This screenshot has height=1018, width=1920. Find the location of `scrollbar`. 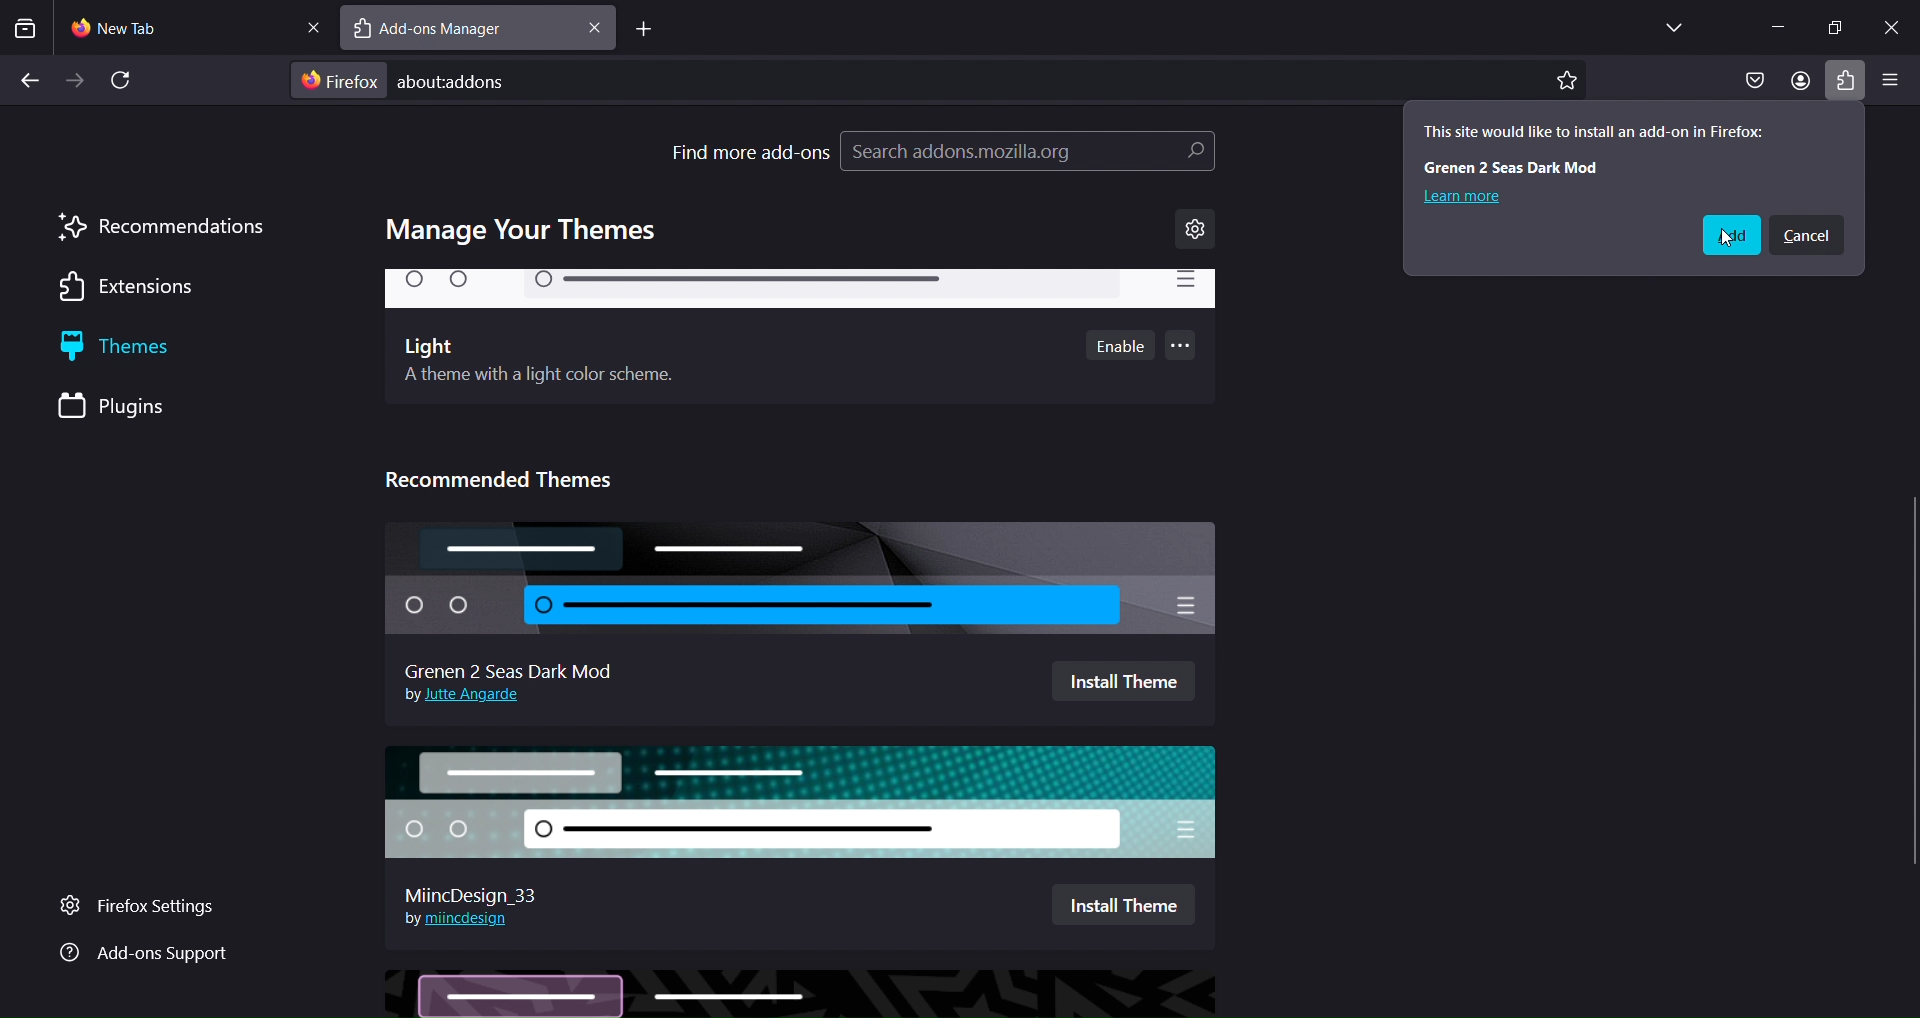

scrollbar is located at coordinates (1908, 342).